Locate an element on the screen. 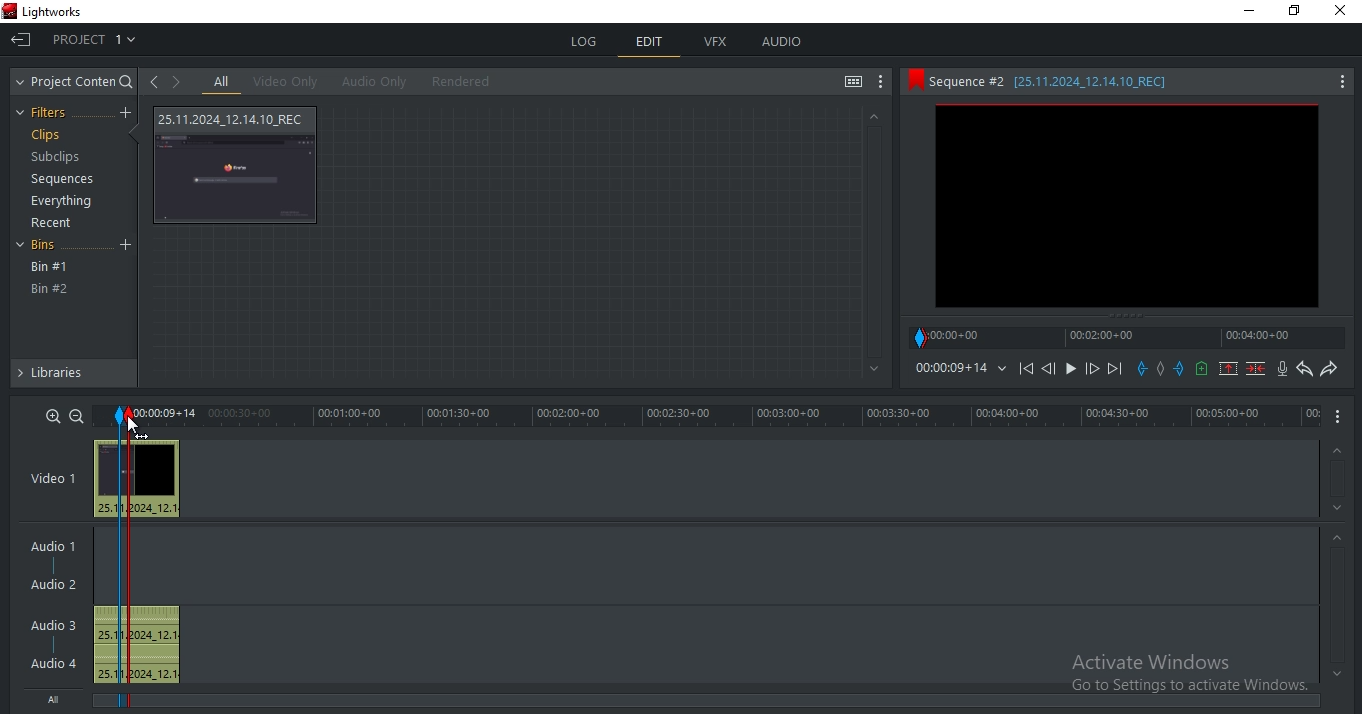 Image resolution: width=1362 pixels, height=714 pixels. vfx is located at coordinates (717, 42).